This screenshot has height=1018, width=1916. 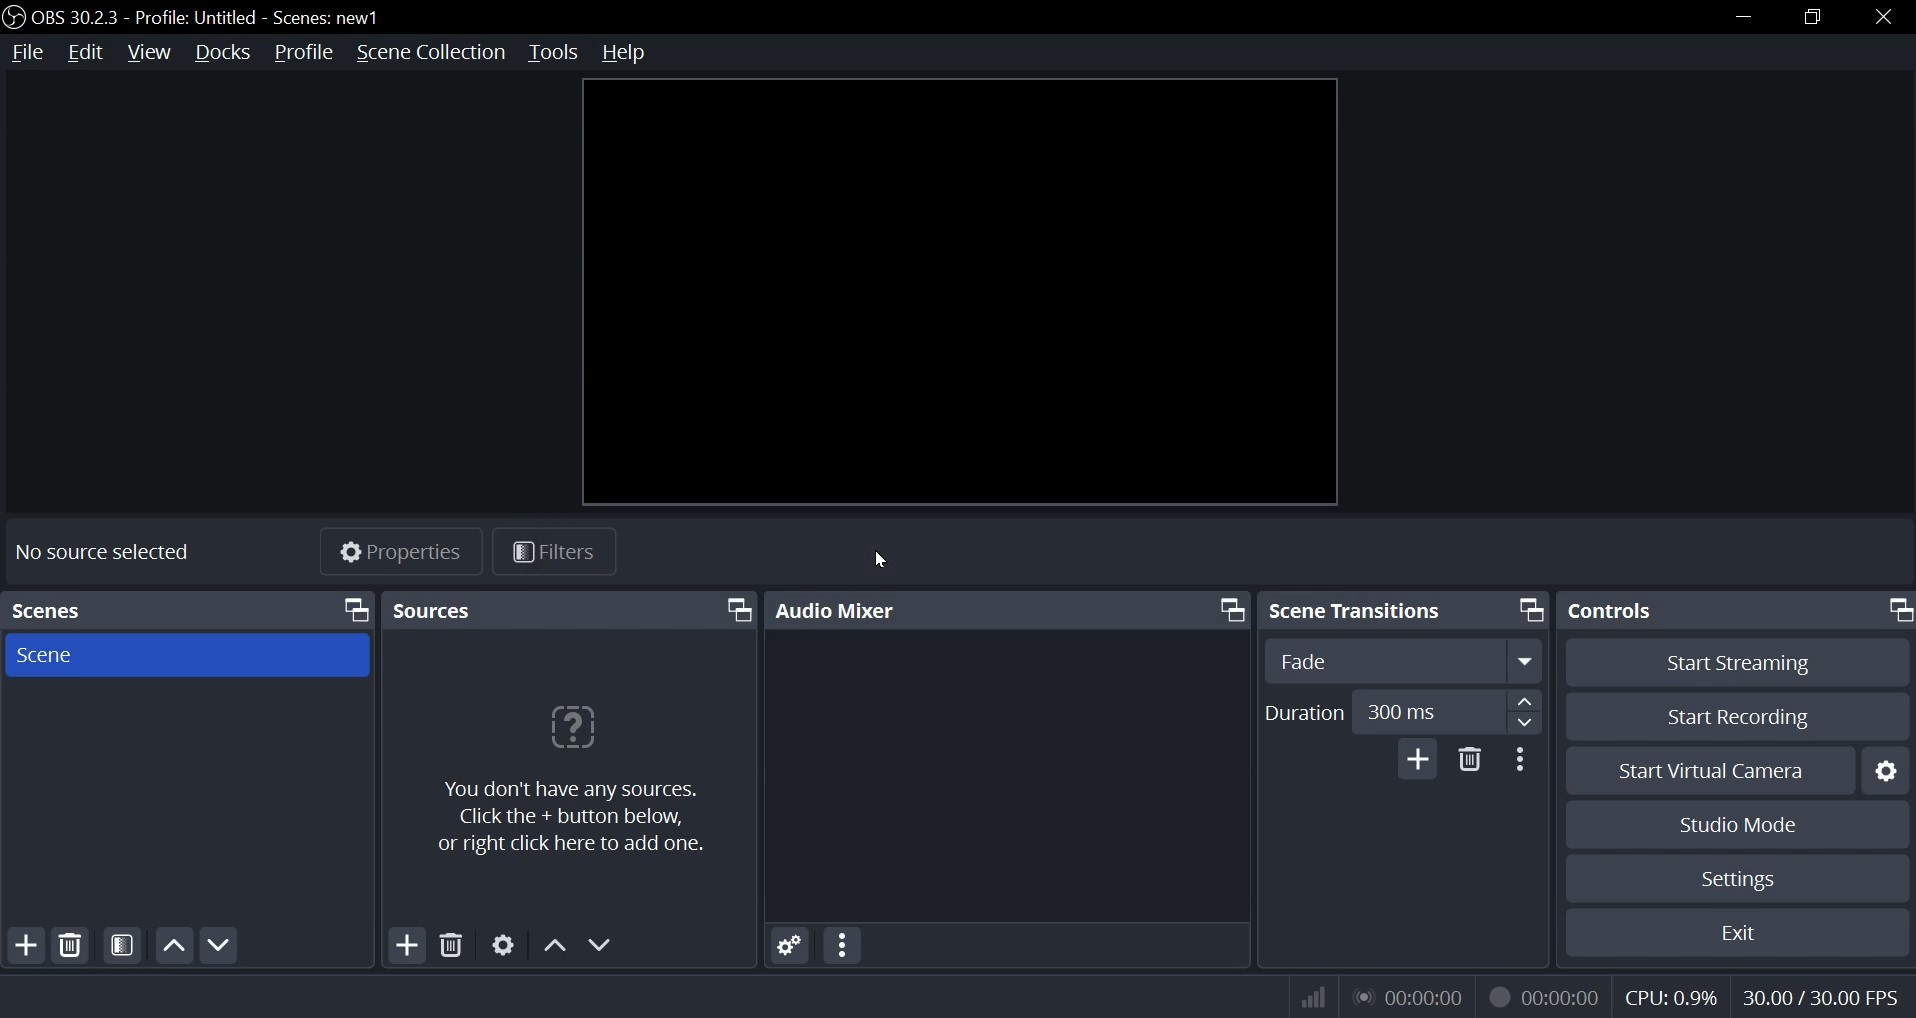 What do you see at coordinates (405, 553) in the screenshot?
I see `Properties` at bounding box center [405, 553].